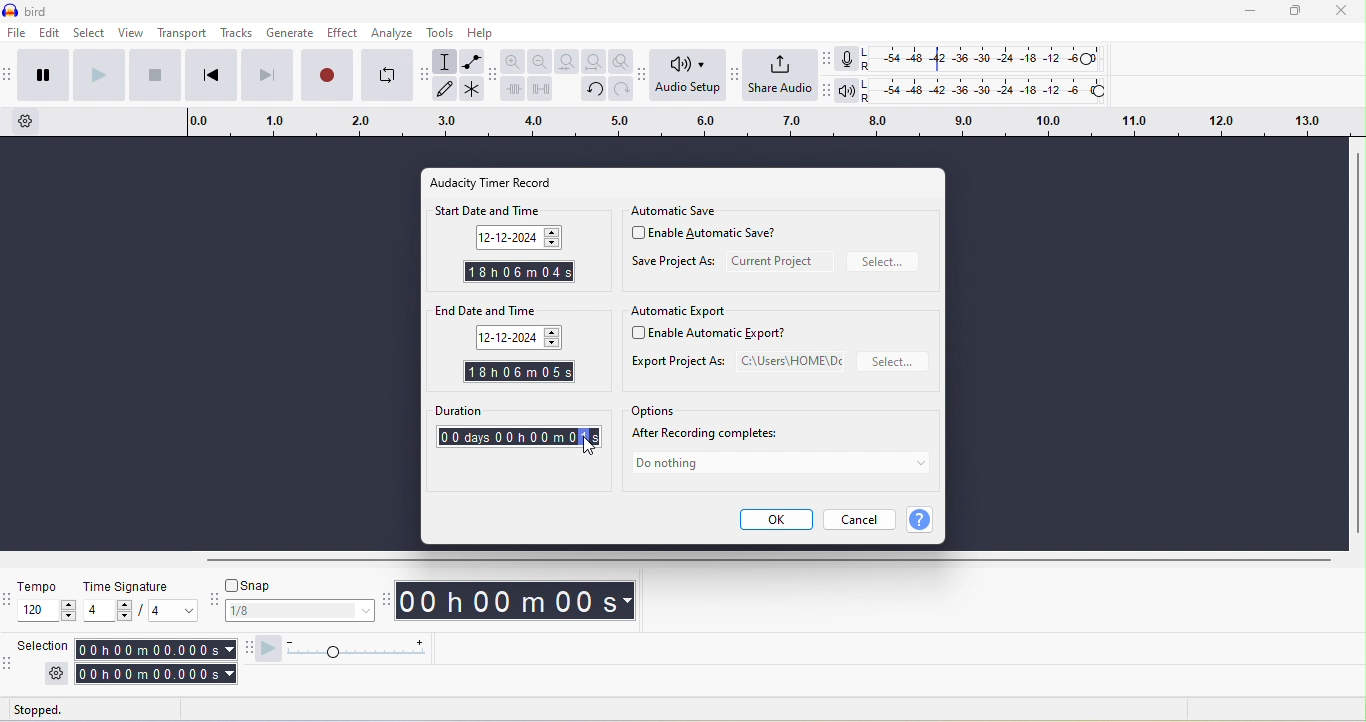 Image resolution: width=1366 pixels, height=722 pixels. I want to click on undo, so click(596, 92).